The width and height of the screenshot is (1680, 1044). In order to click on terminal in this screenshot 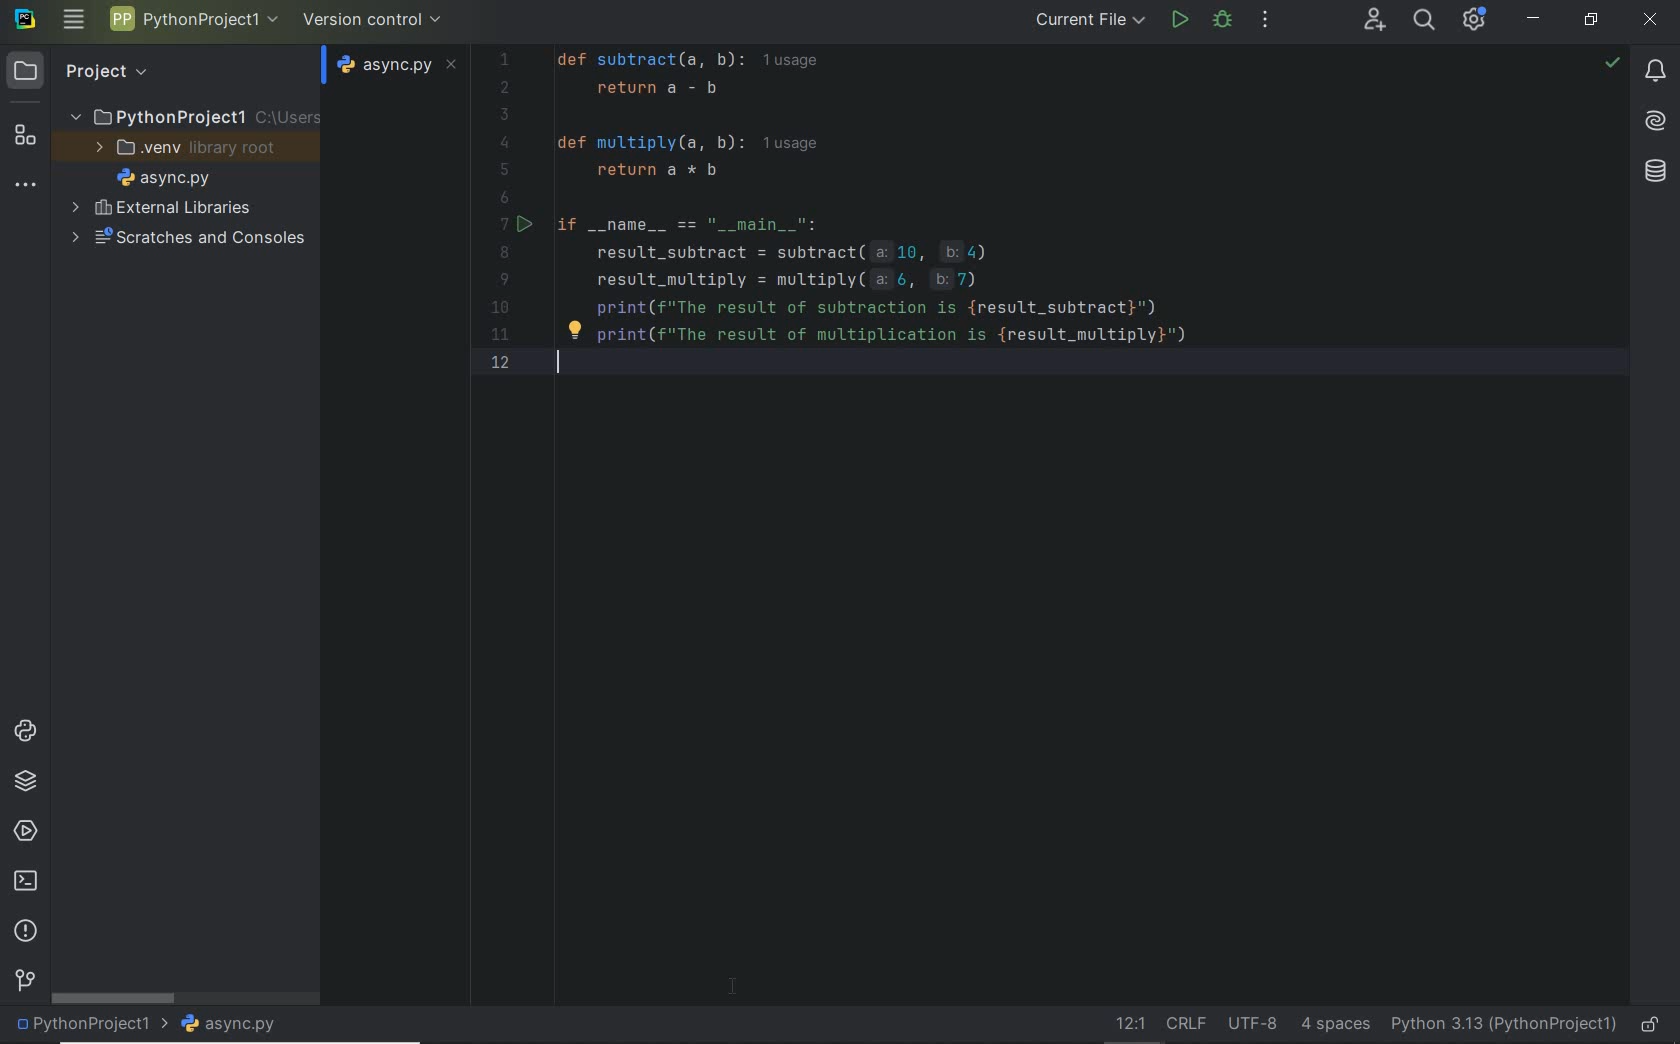, I will do `click(28, 882)`.